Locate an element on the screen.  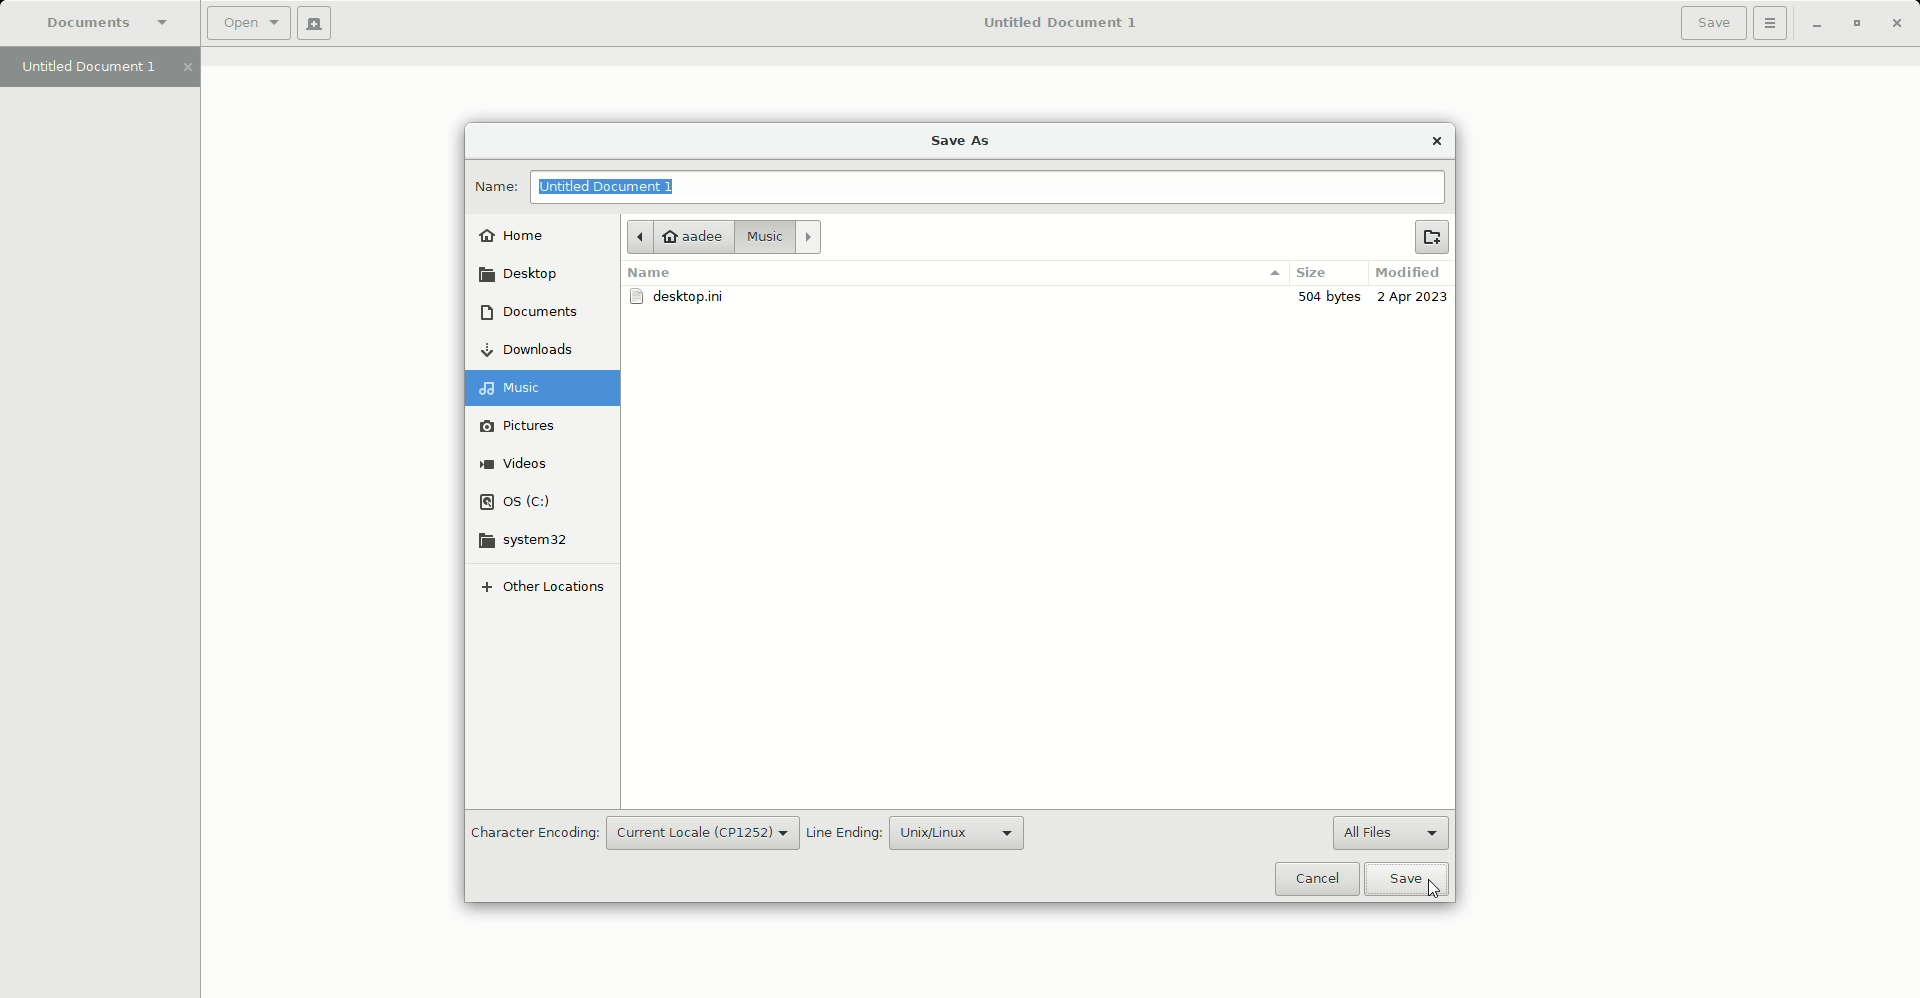
Character Encoding is located at coordinates (534, 834).